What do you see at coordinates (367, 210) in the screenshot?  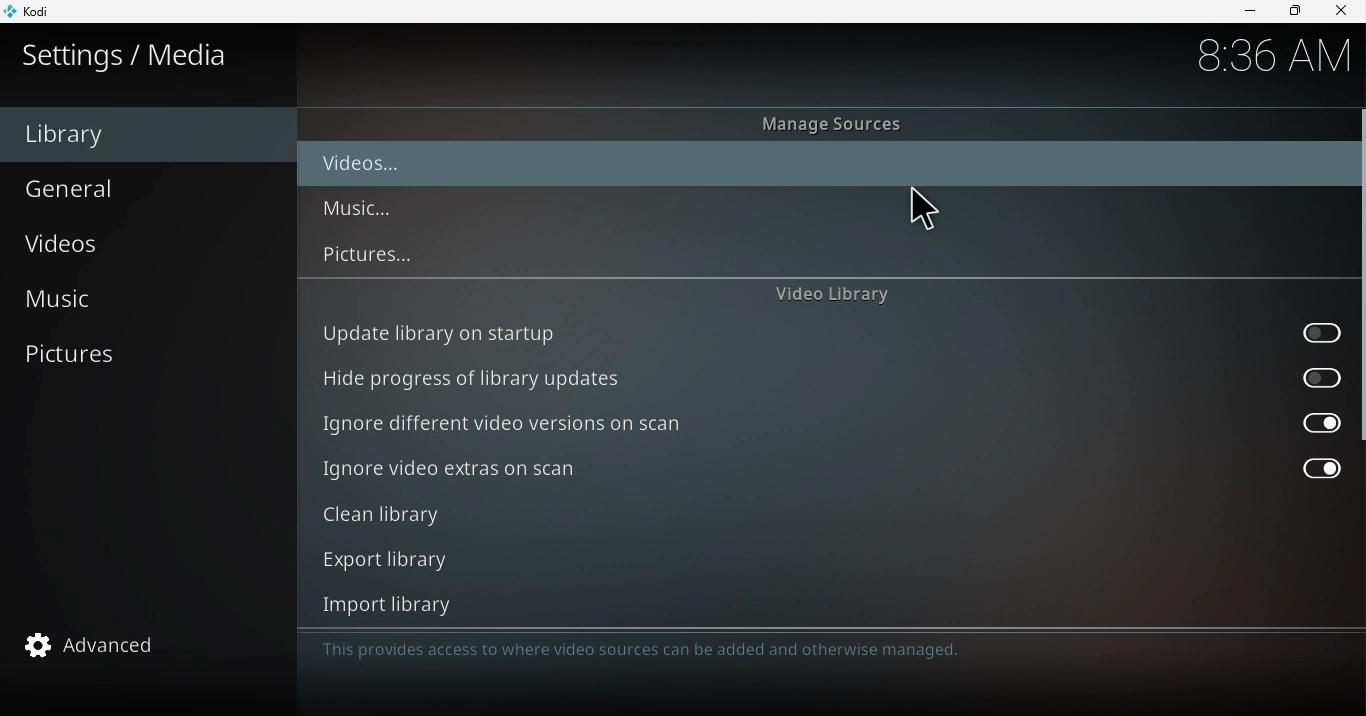 I see `Music` at bounding box center [367, 210].